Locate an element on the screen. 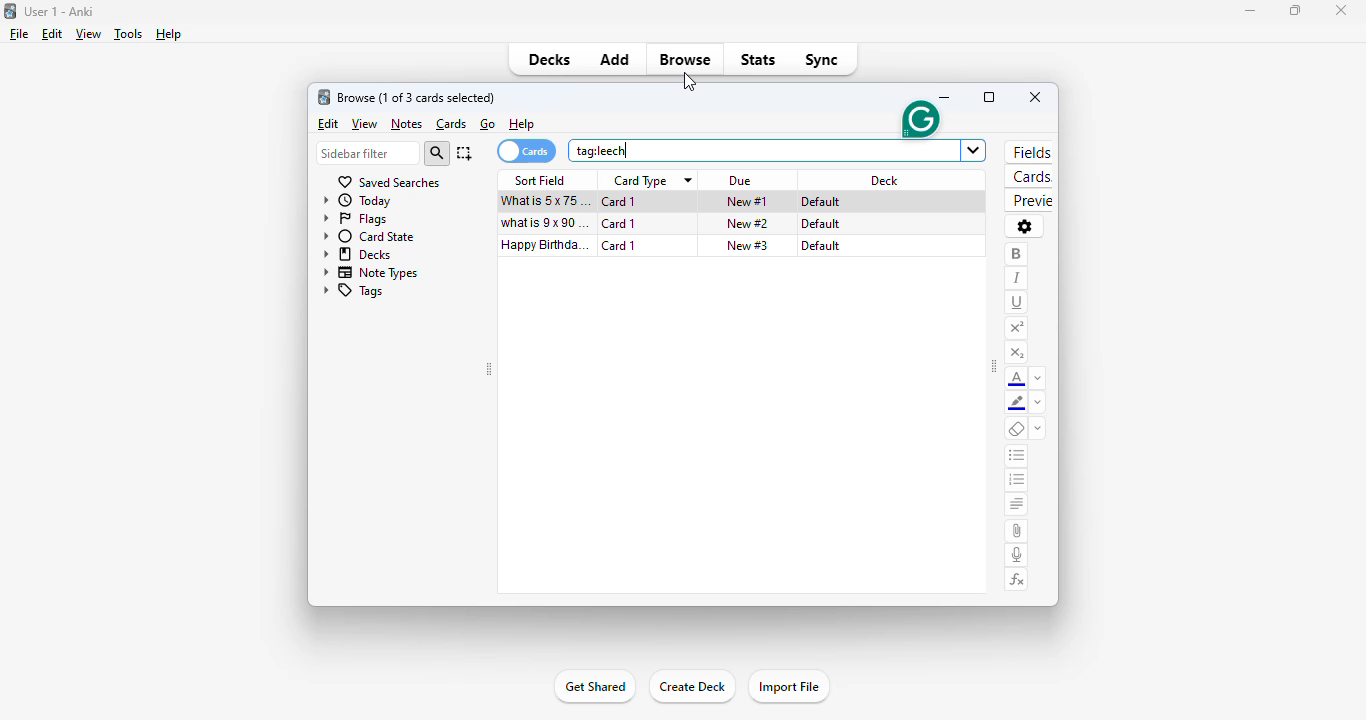 The width and height of the screenshot is (1366, 720). superscript is located at coordinates (1016, 329).